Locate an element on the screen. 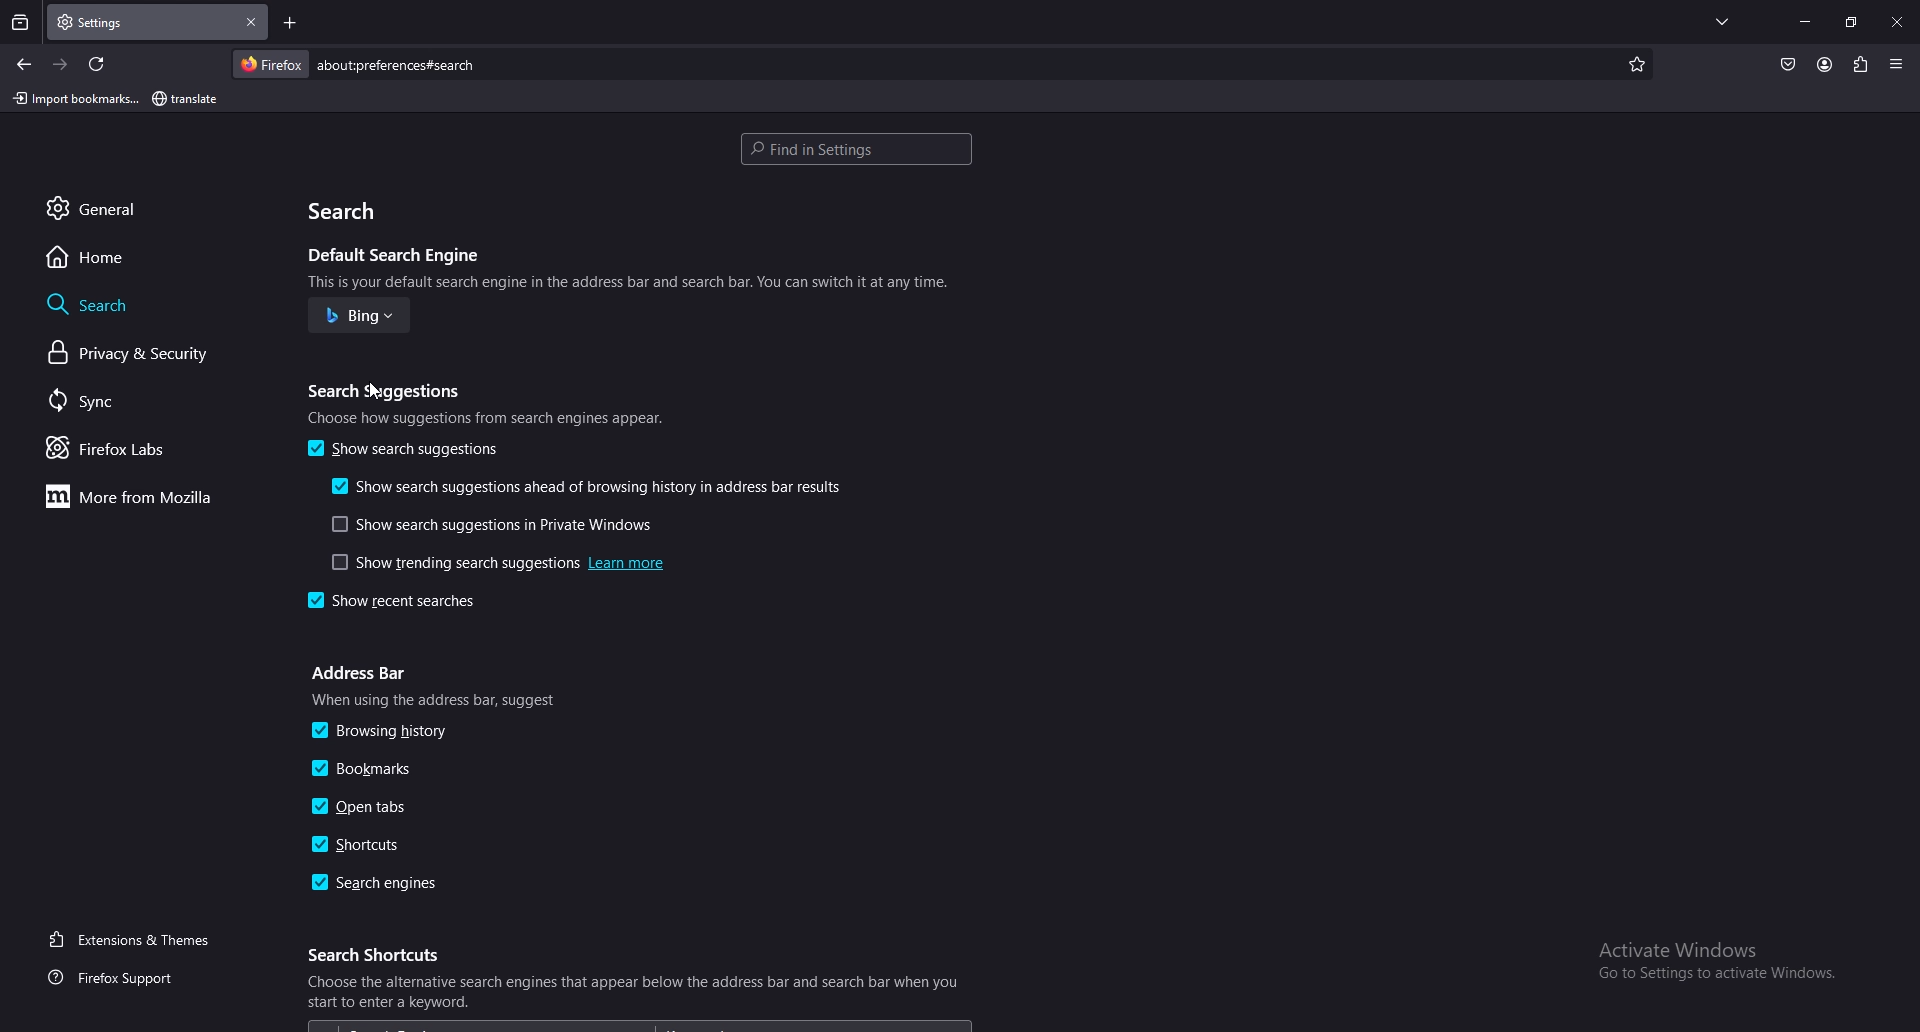 The height and width of the screenshot is (1032, 1920). bookmarks is located at coordinates (382, 769).